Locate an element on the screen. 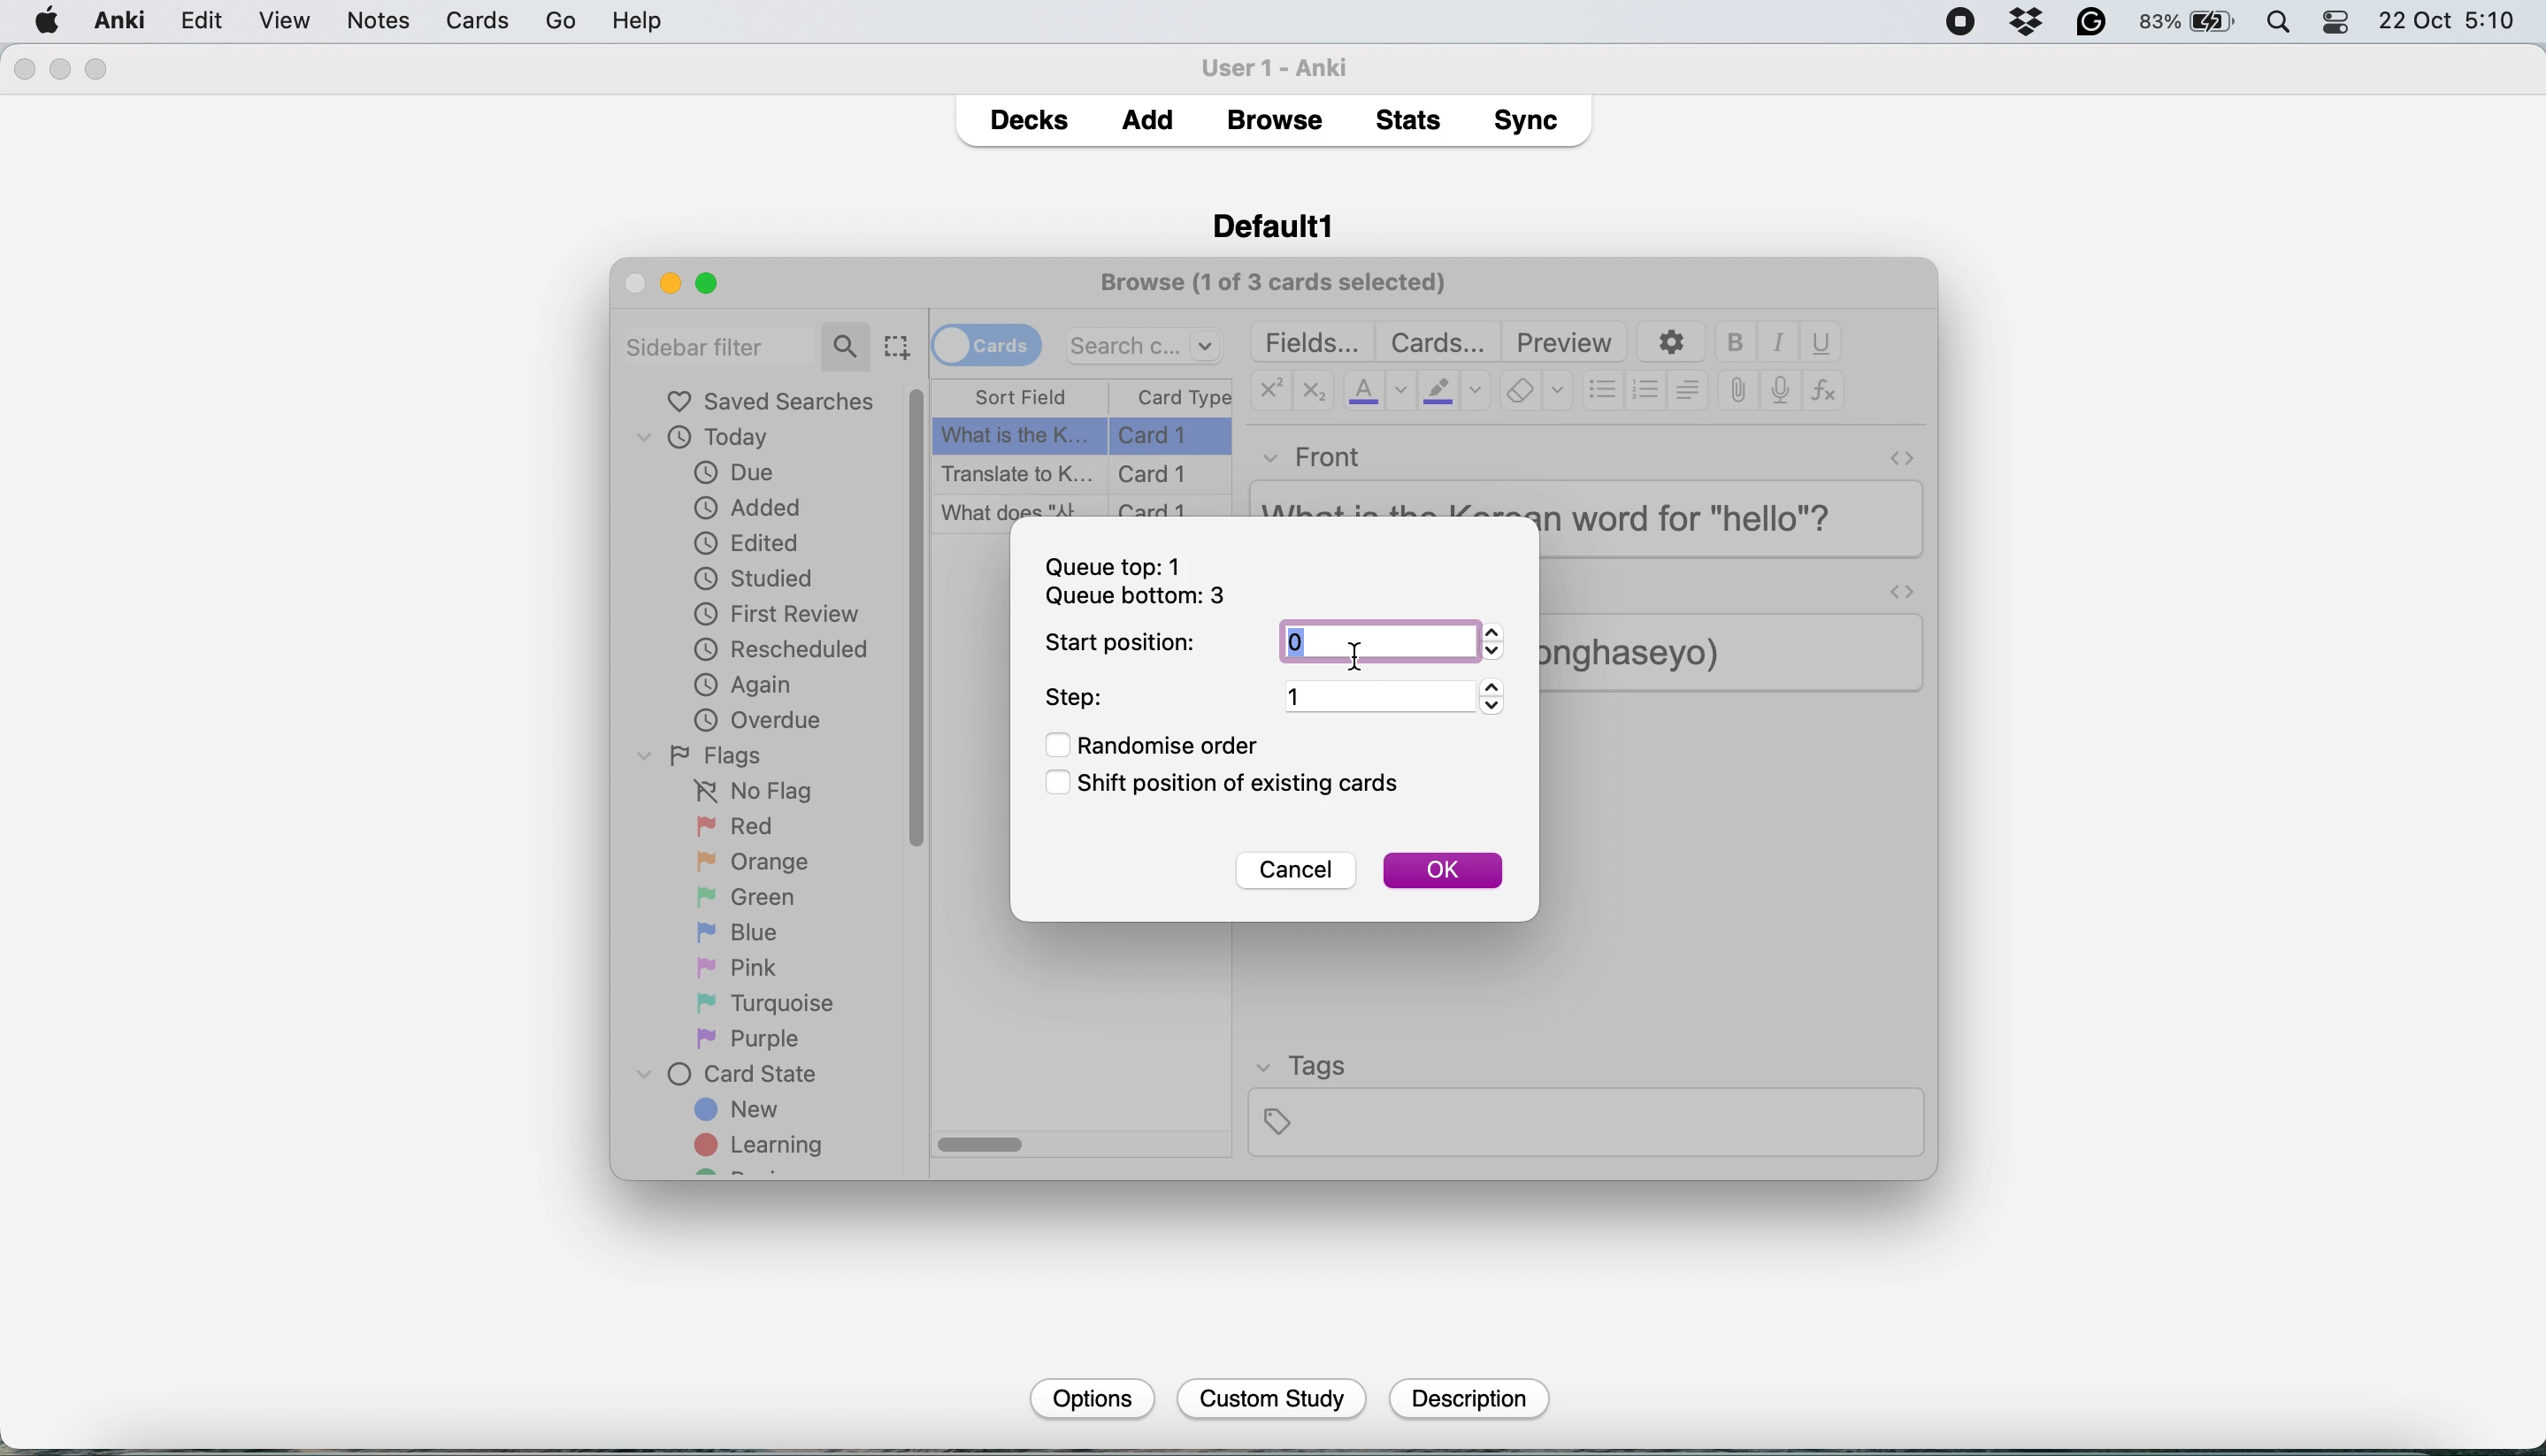 Image resolution: width=2546 pixels, height=1456 pixels. studied is located at coordinates (756, 577).